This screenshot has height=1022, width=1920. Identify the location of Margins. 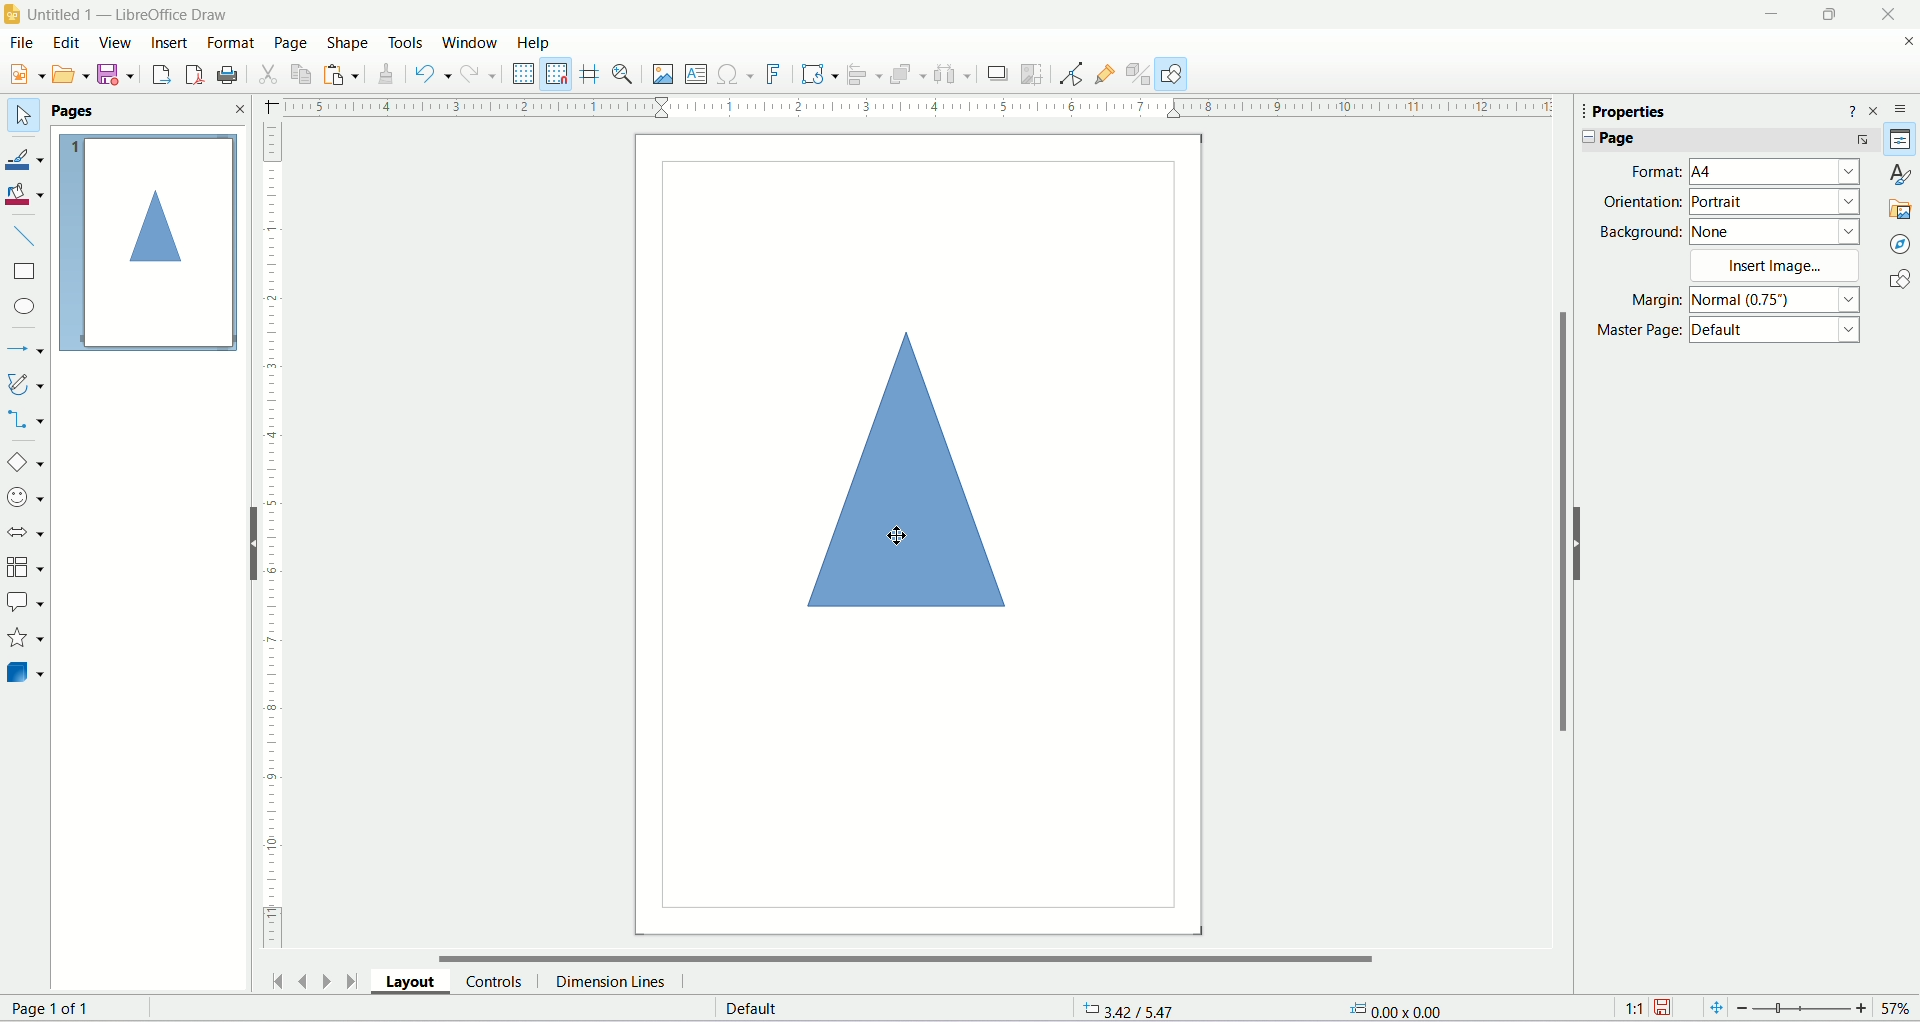
(1651, 298).